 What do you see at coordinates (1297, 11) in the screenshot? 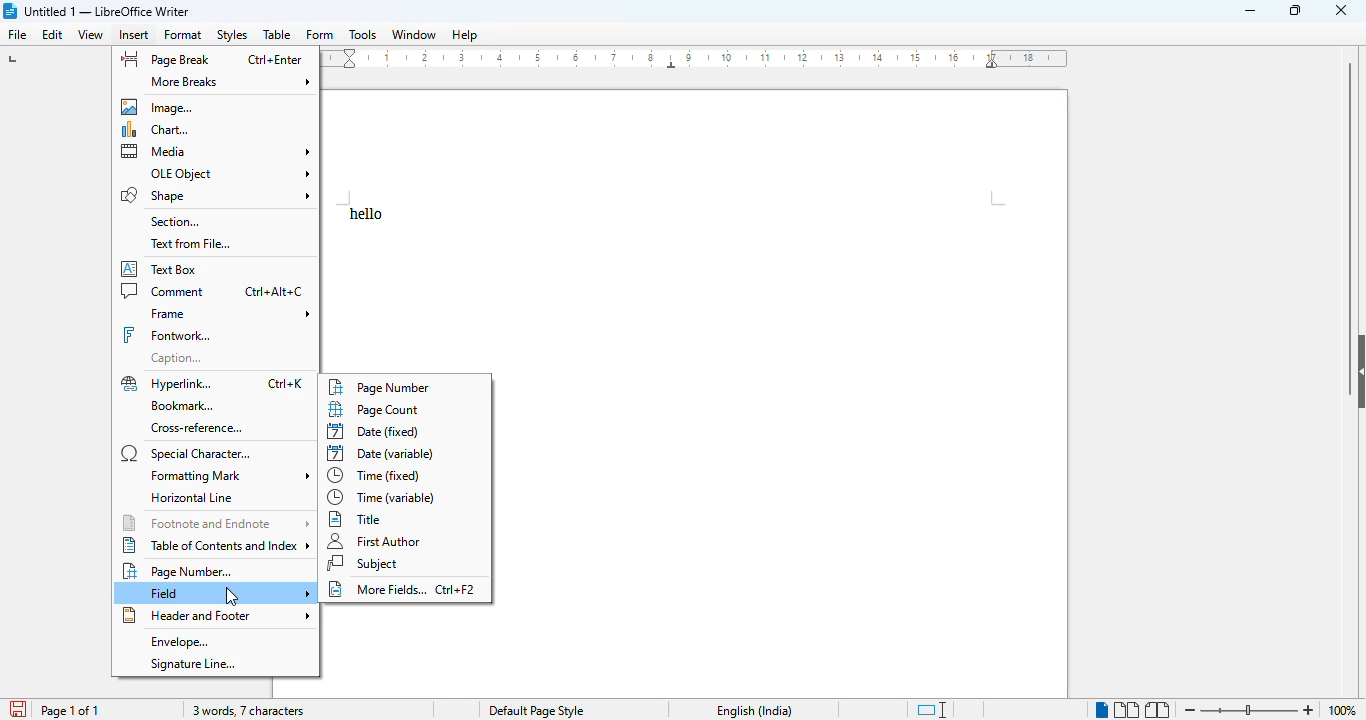
I see `maximize` at bounding box center [1297, 11].